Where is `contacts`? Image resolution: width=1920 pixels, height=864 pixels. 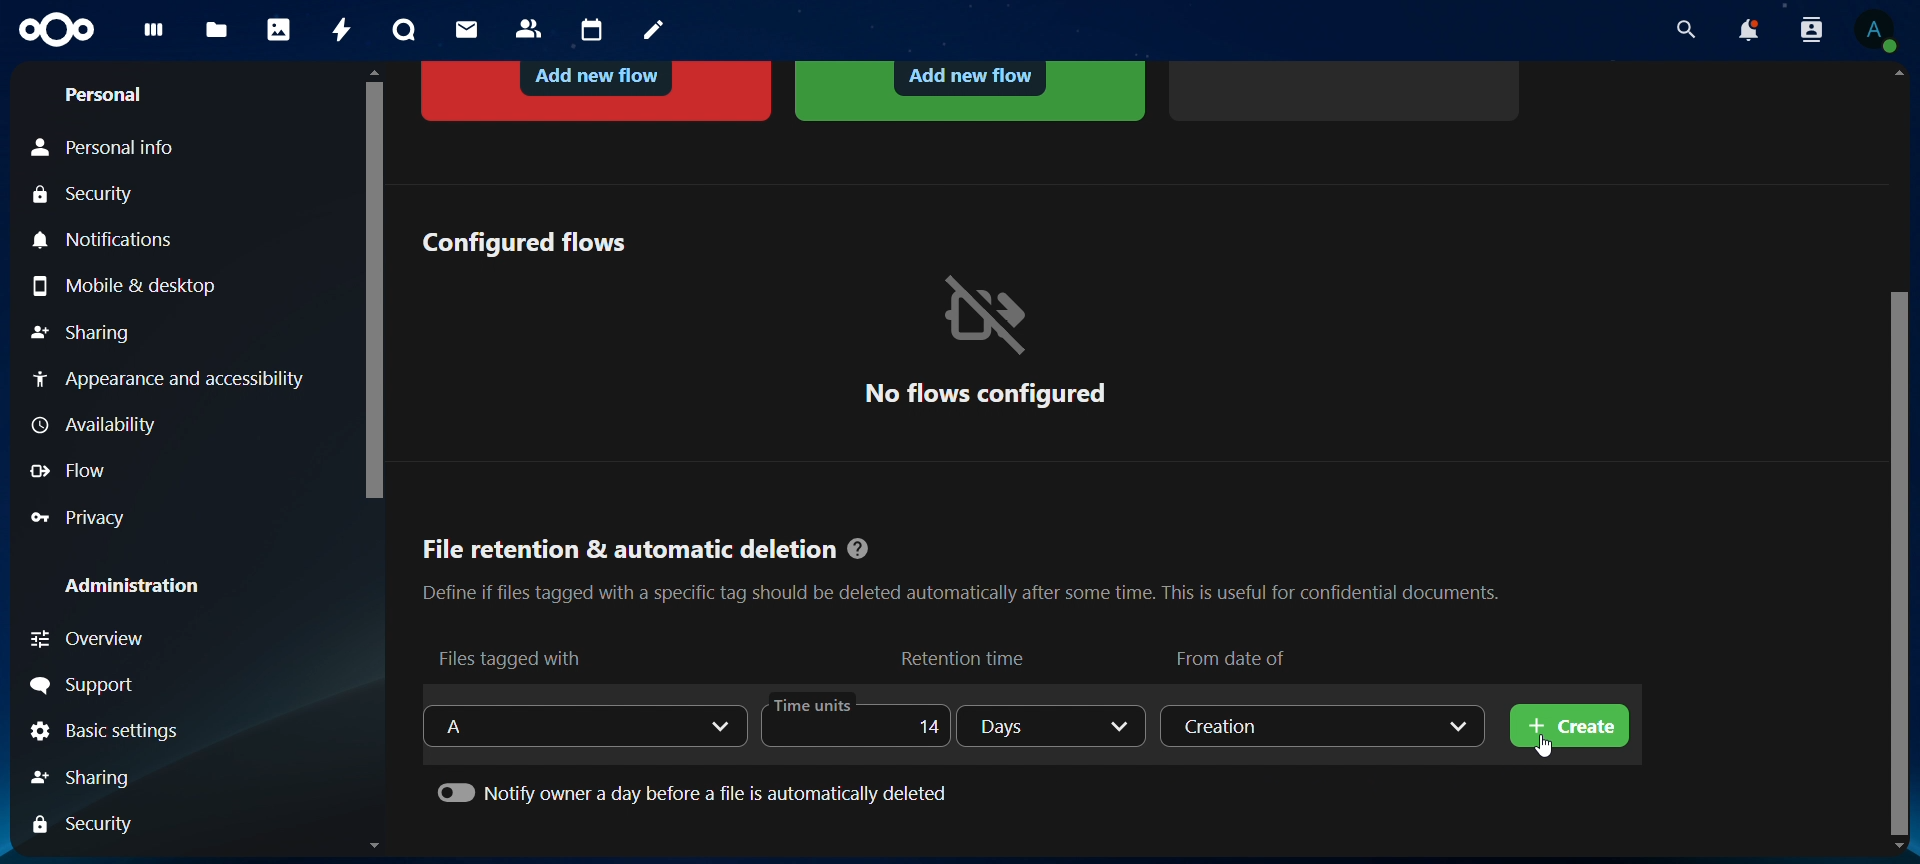 contacts is located at coordinates (530, 30).